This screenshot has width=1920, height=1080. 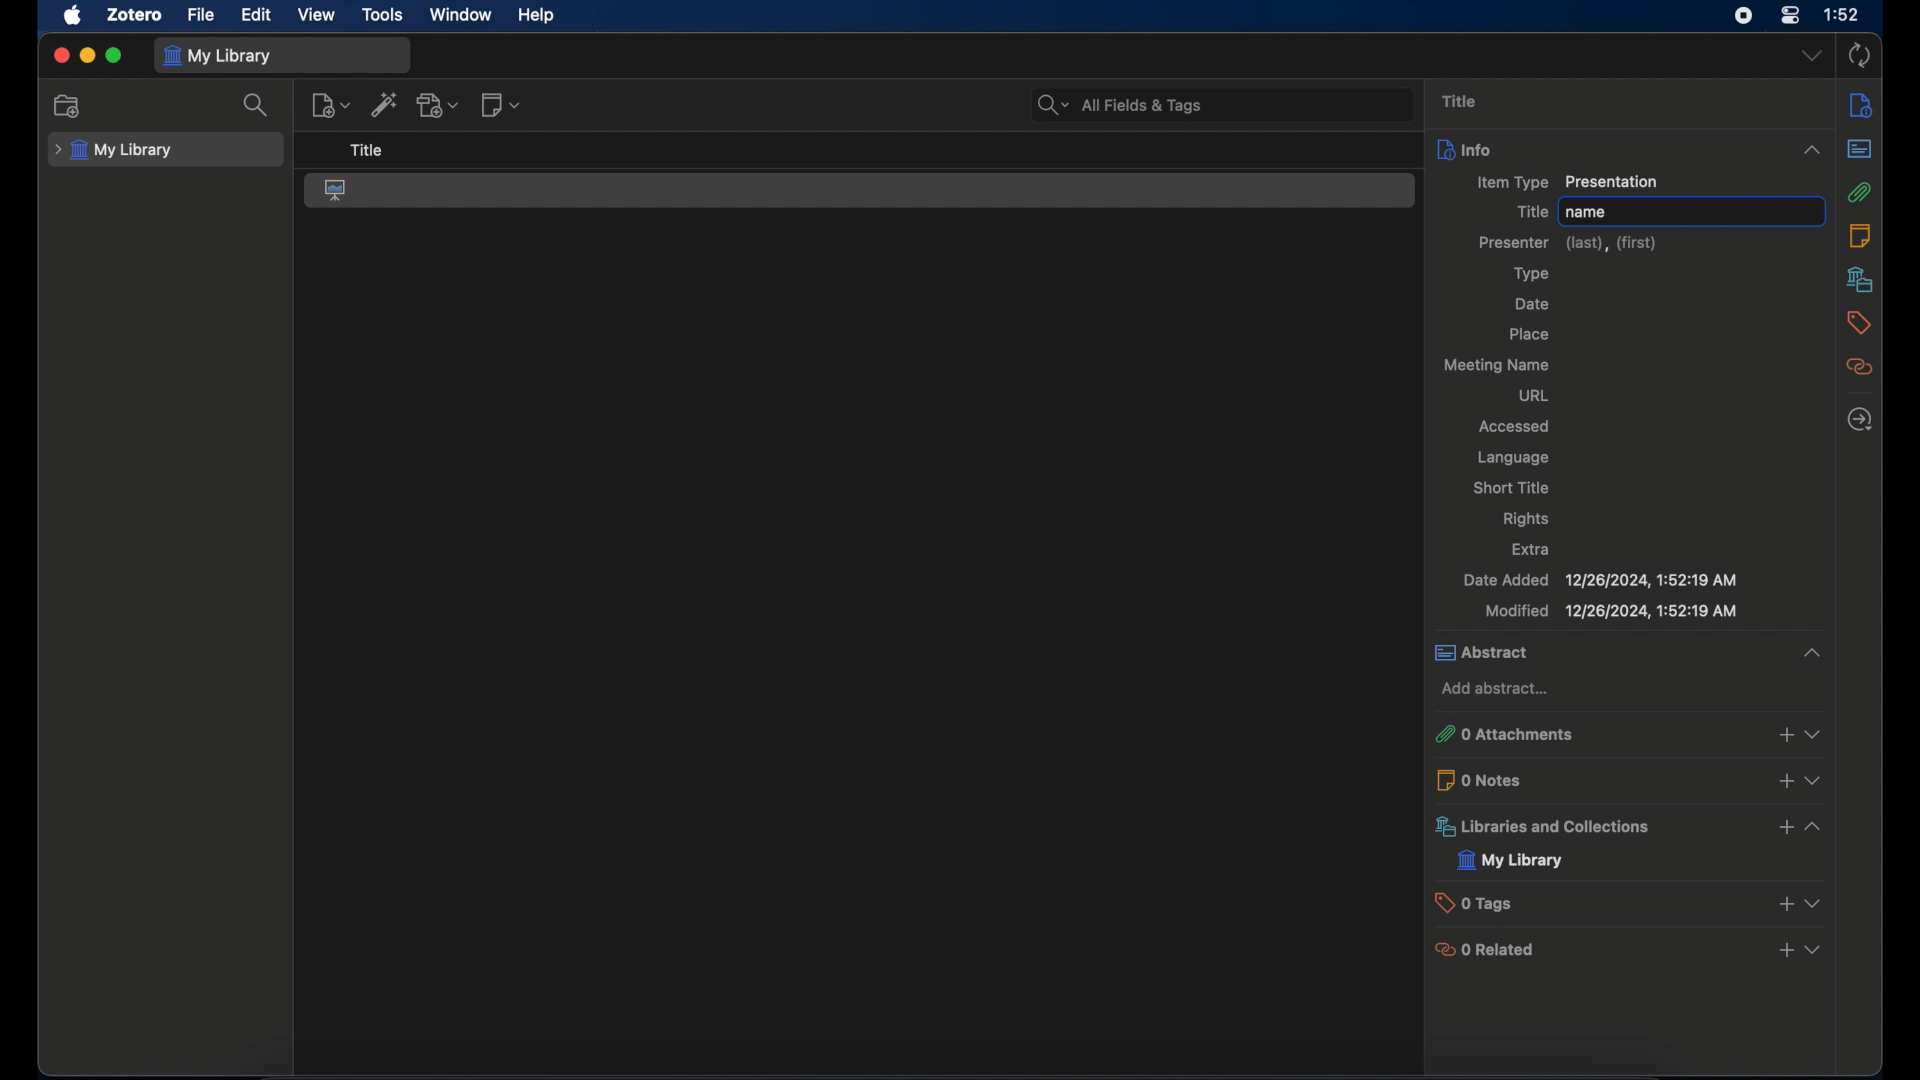 I want to click on item type presentation, so click(x=1565, y=183).